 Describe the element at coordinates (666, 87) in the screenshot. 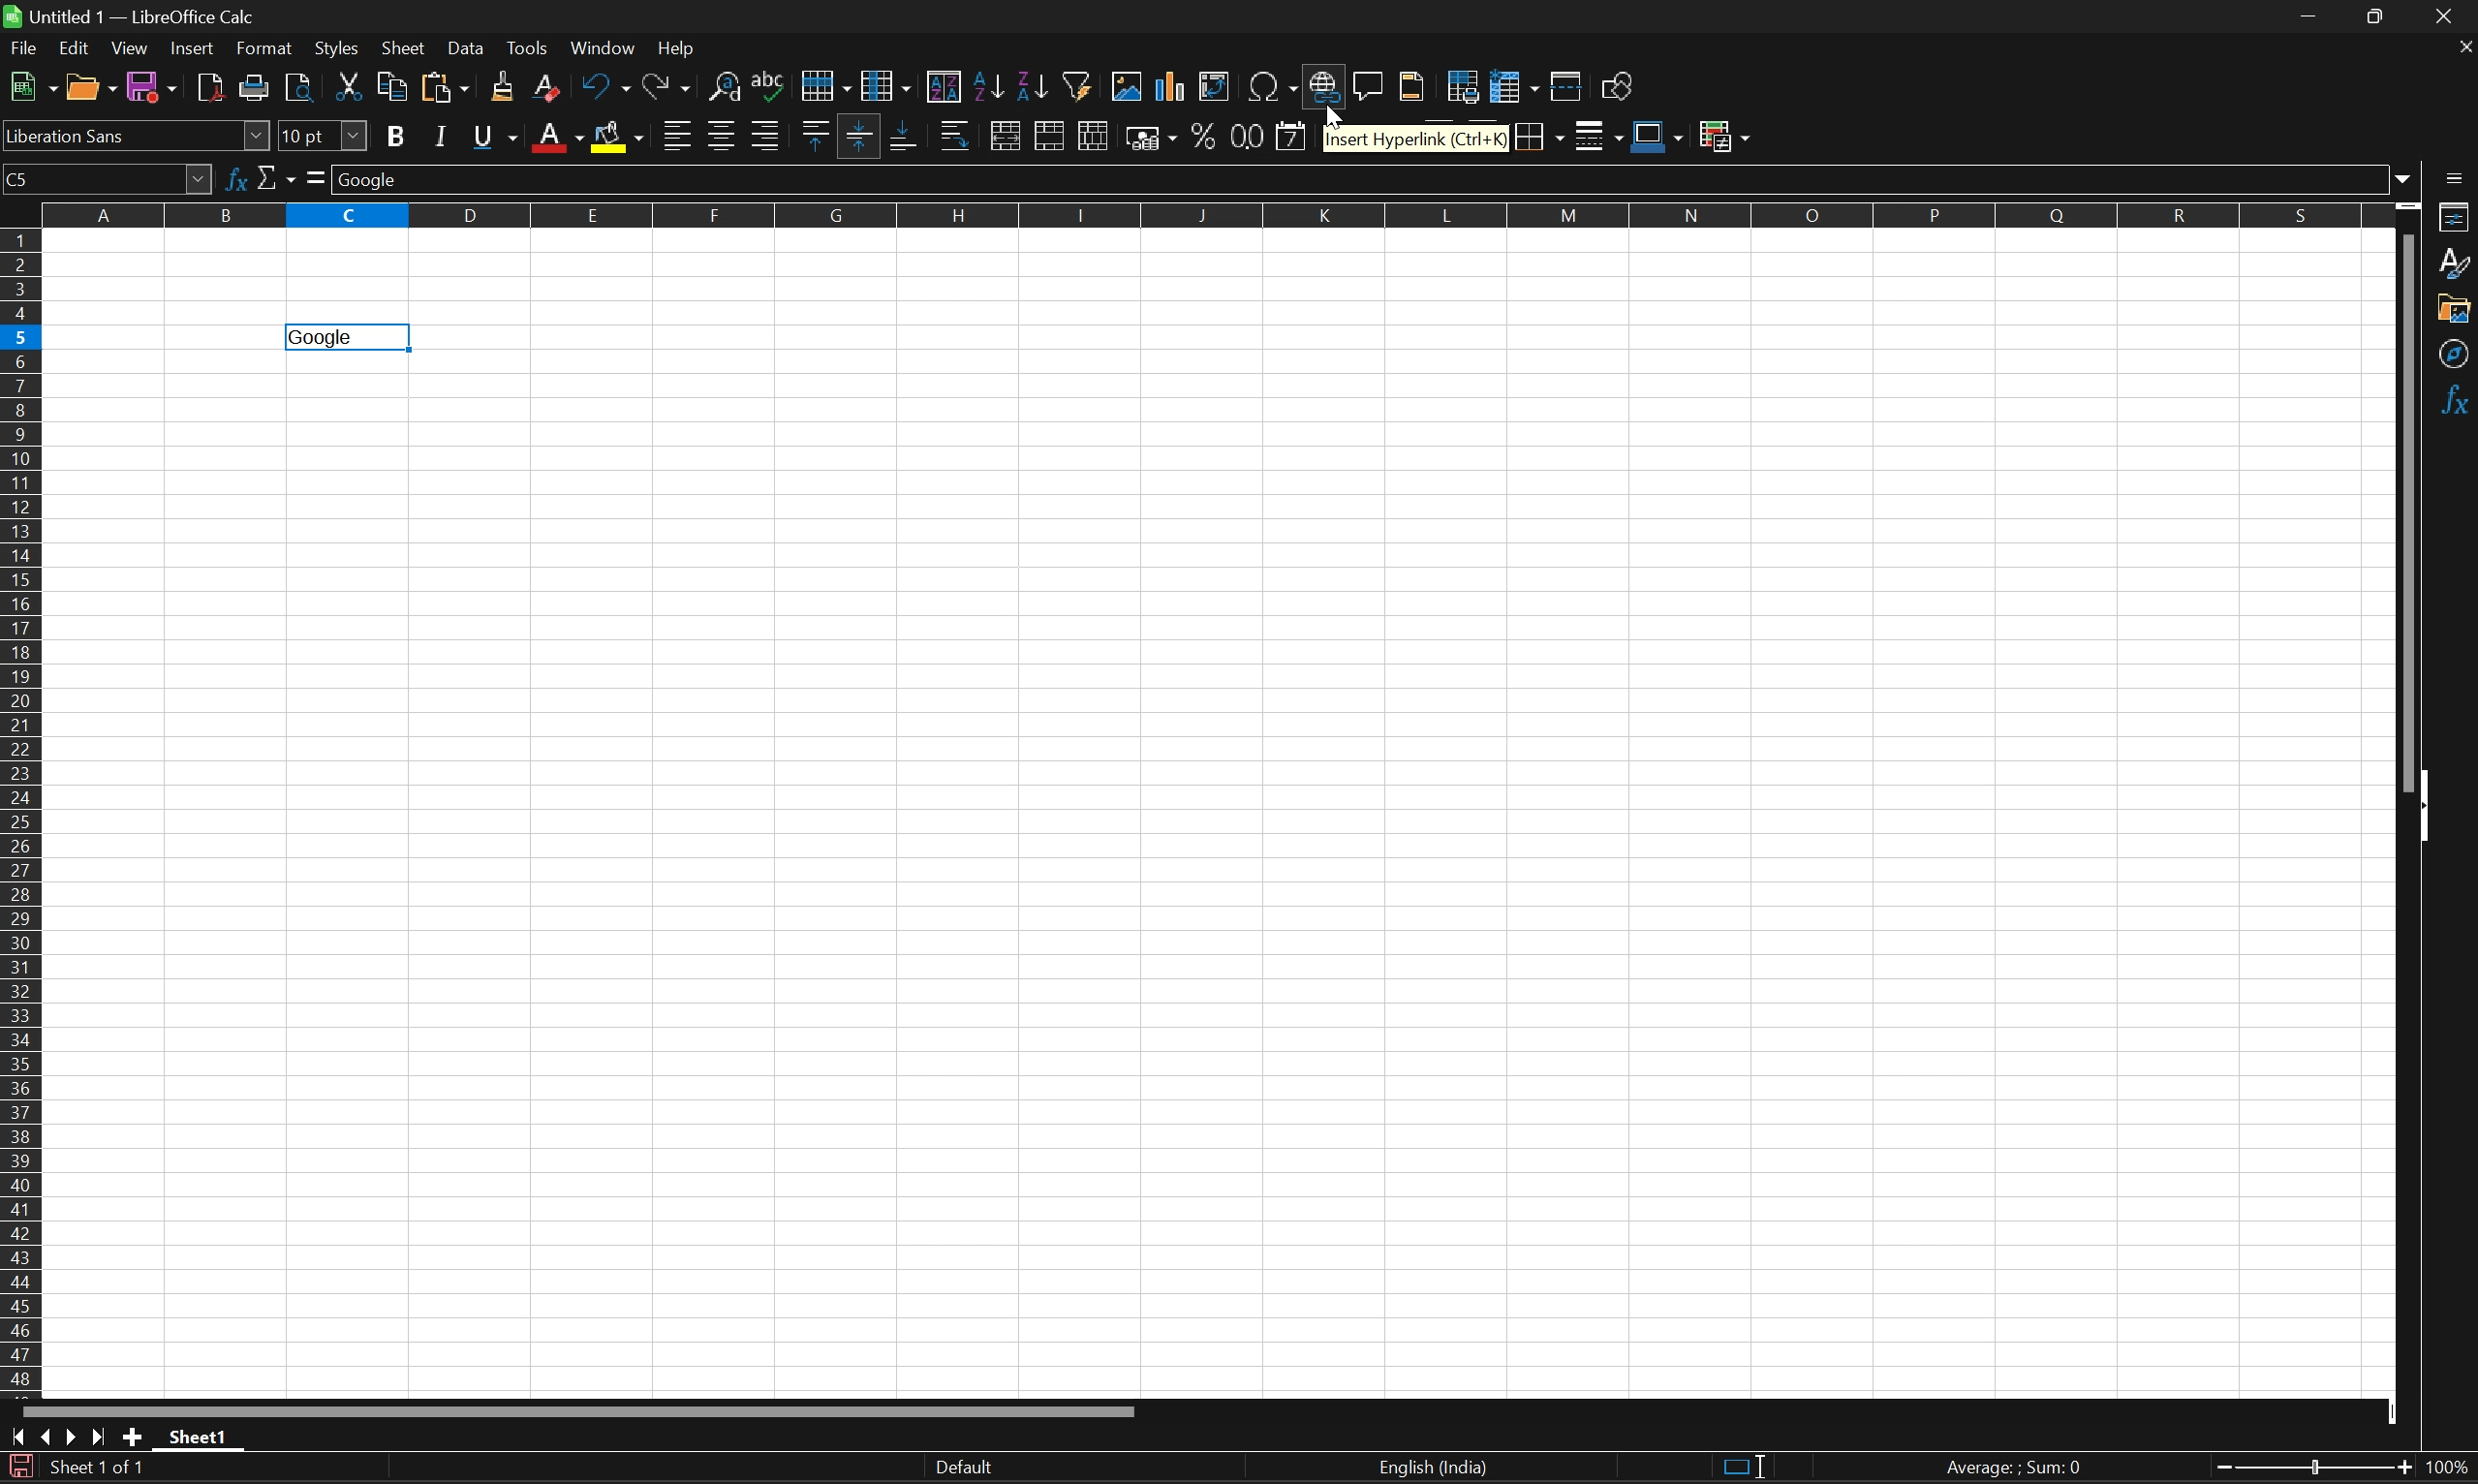

I see `Redo` at that location.